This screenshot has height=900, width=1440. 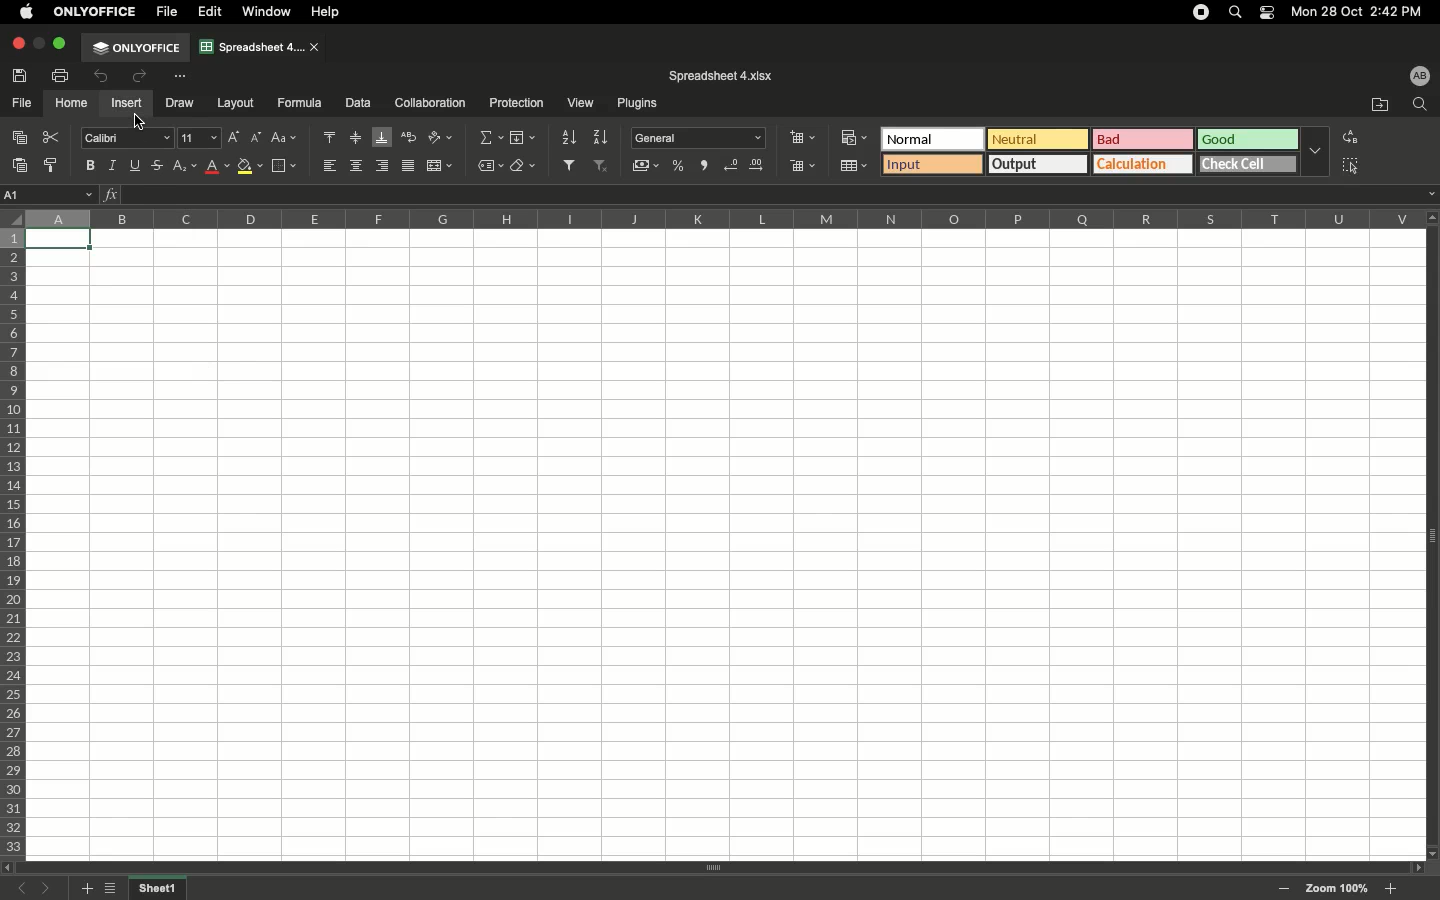 What do you see at coordinates (382, 138) in the screenshot?
I see `Align bottom` at bounding box center [382, 138].